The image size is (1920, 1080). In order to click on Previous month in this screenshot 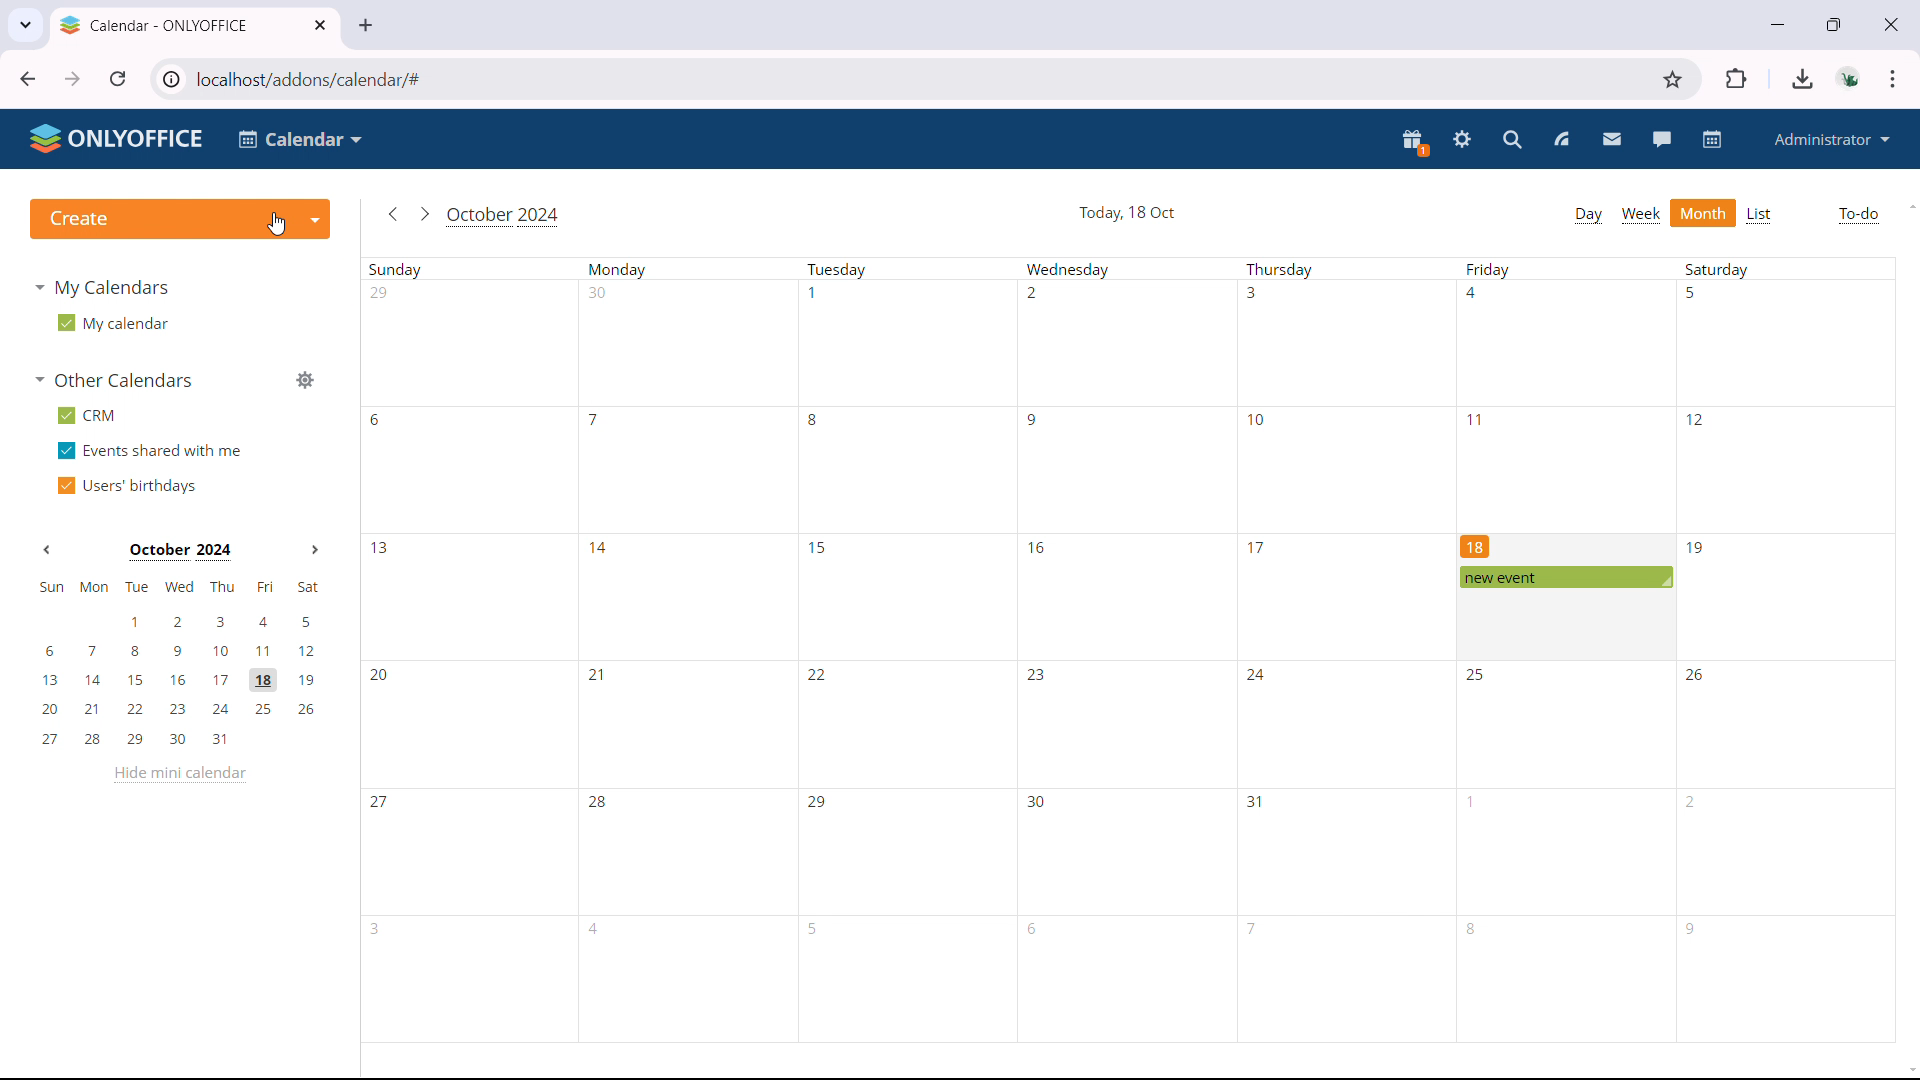, I will do `click(45, 551)`.